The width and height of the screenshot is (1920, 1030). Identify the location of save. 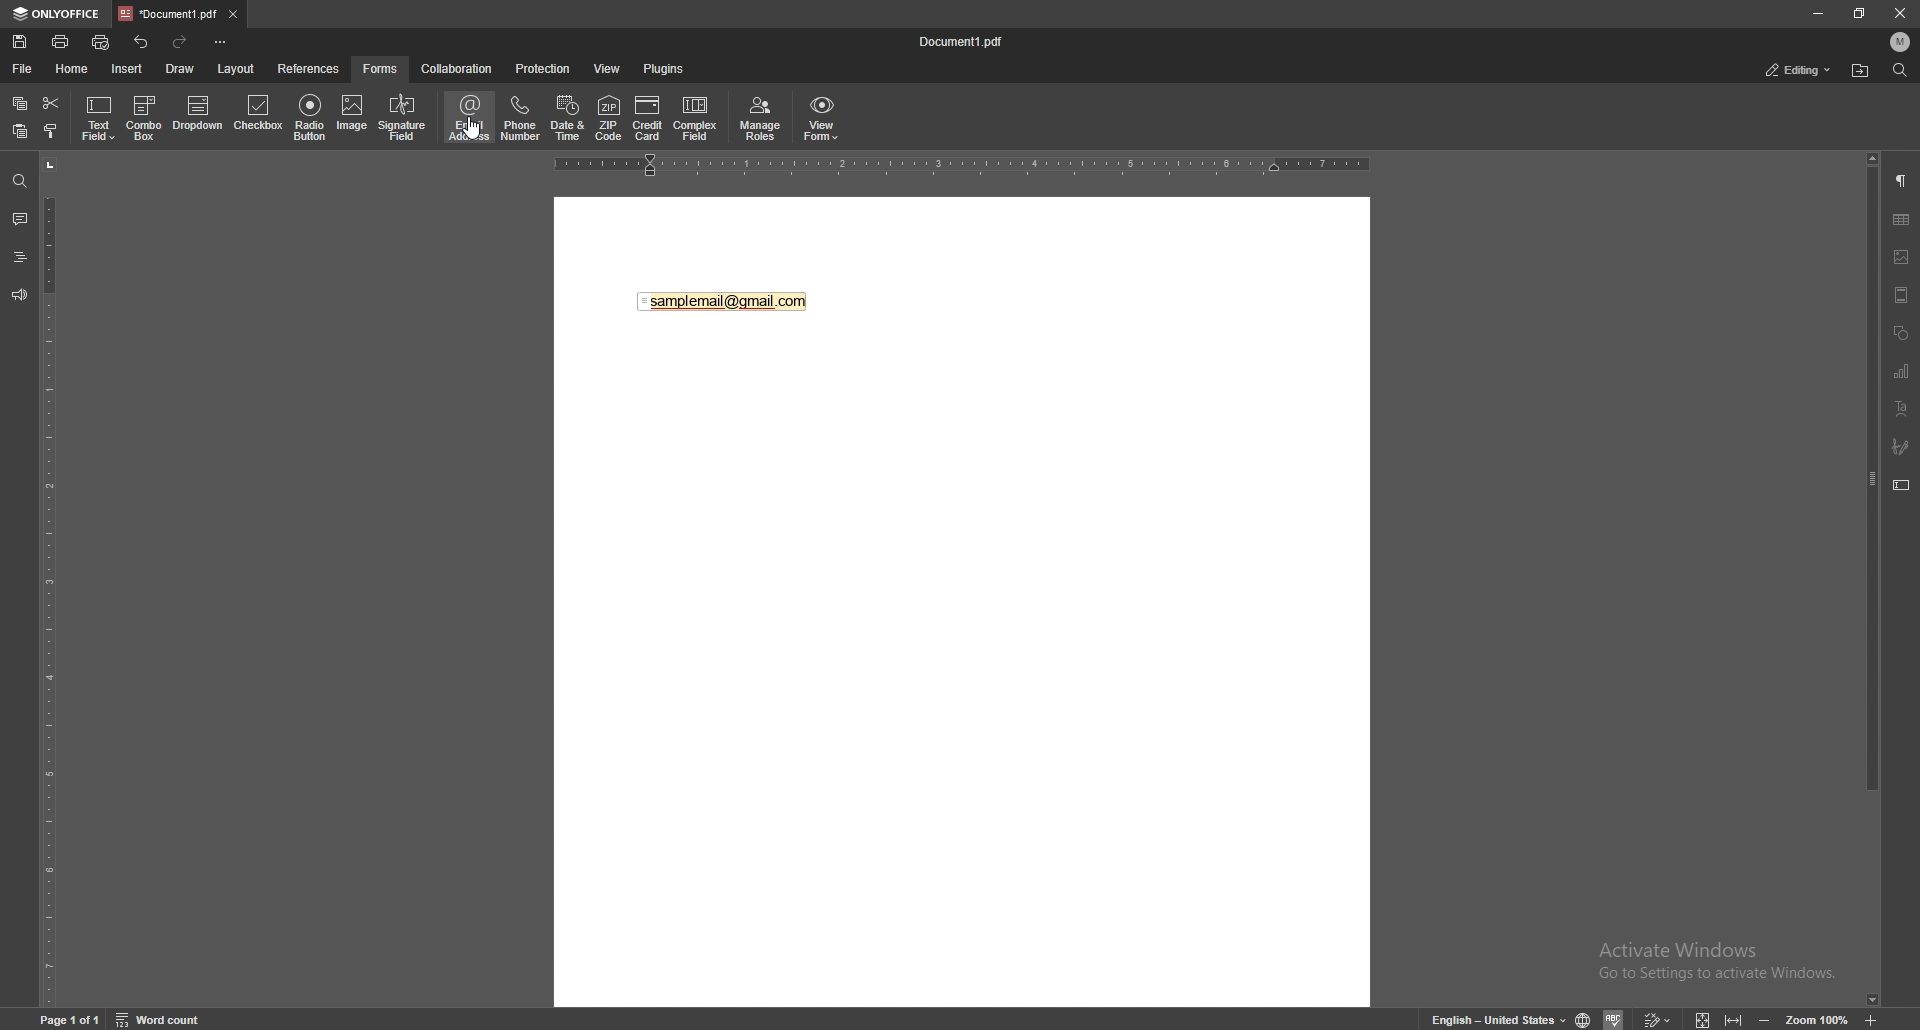
(20, 42).